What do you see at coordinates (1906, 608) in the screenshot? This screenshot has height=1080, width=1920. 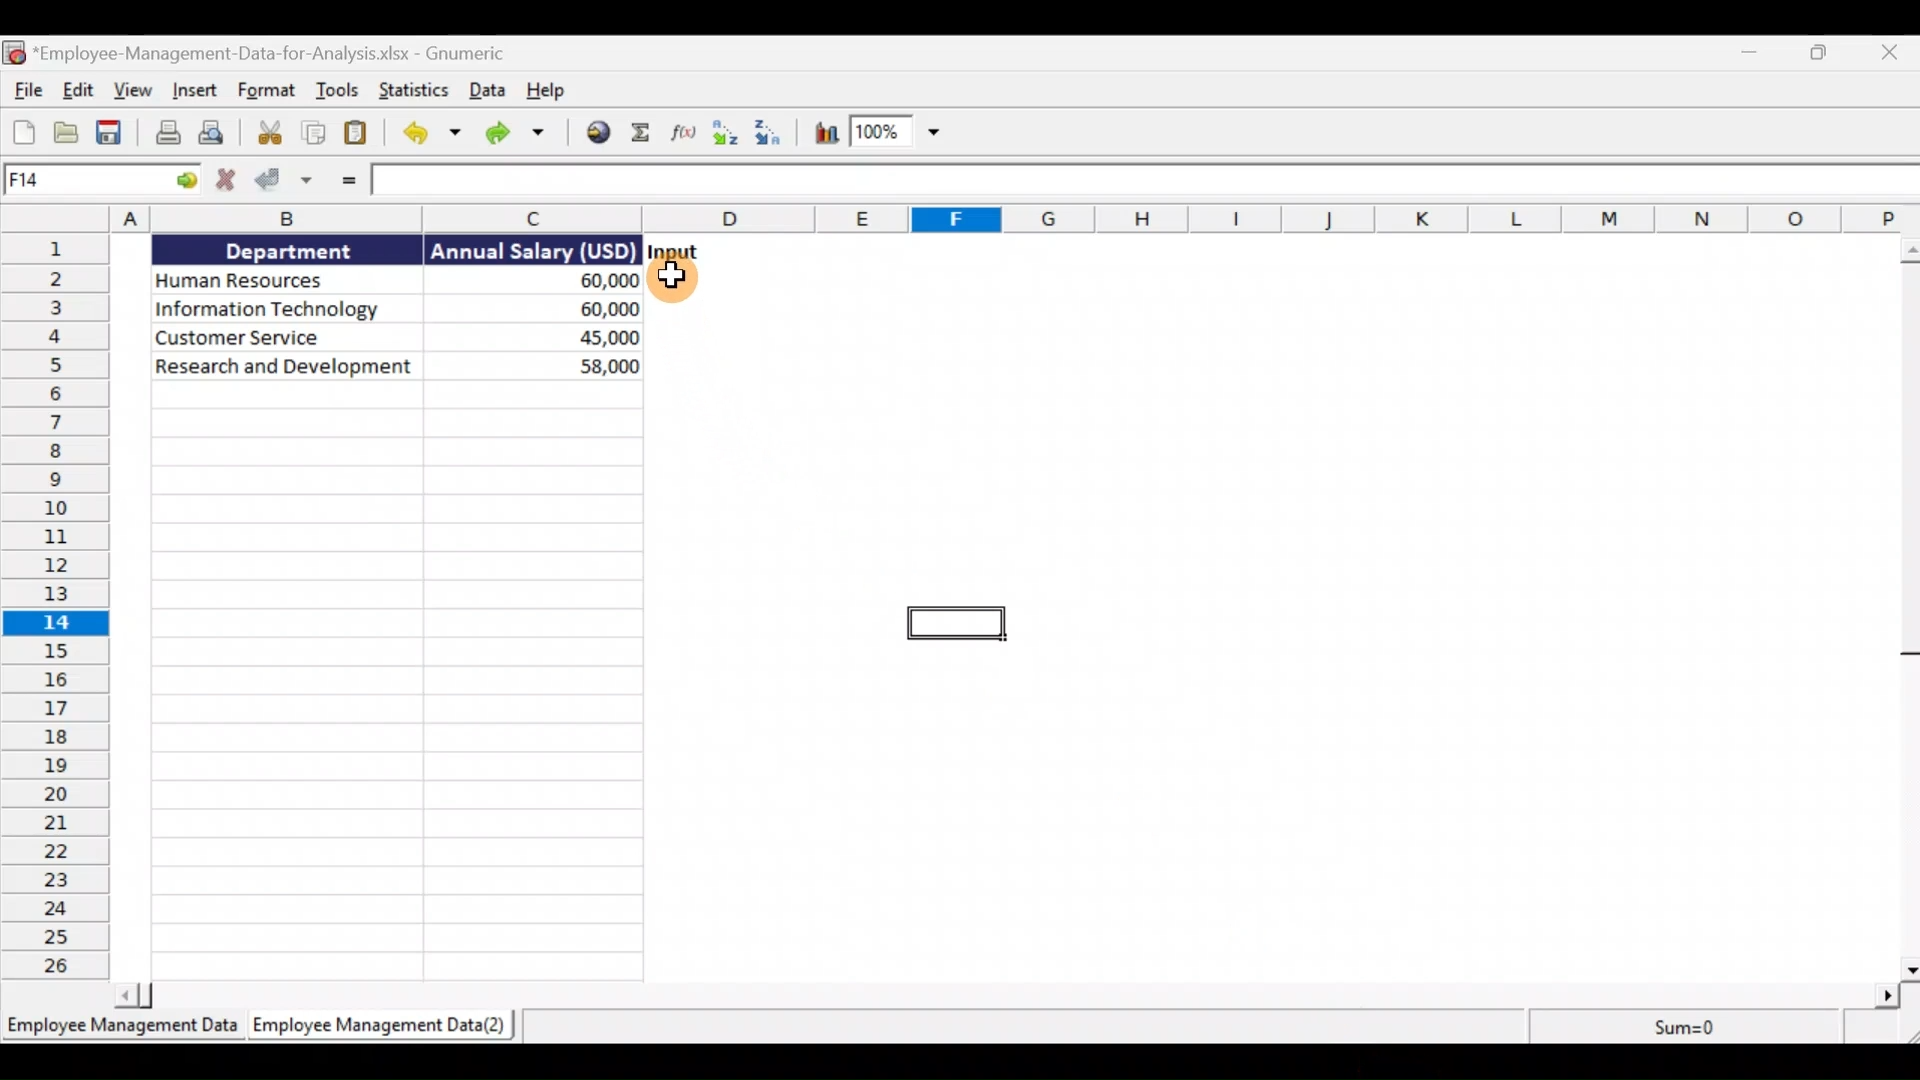 I see `scroll bar` at bounding box center [1906, 608].